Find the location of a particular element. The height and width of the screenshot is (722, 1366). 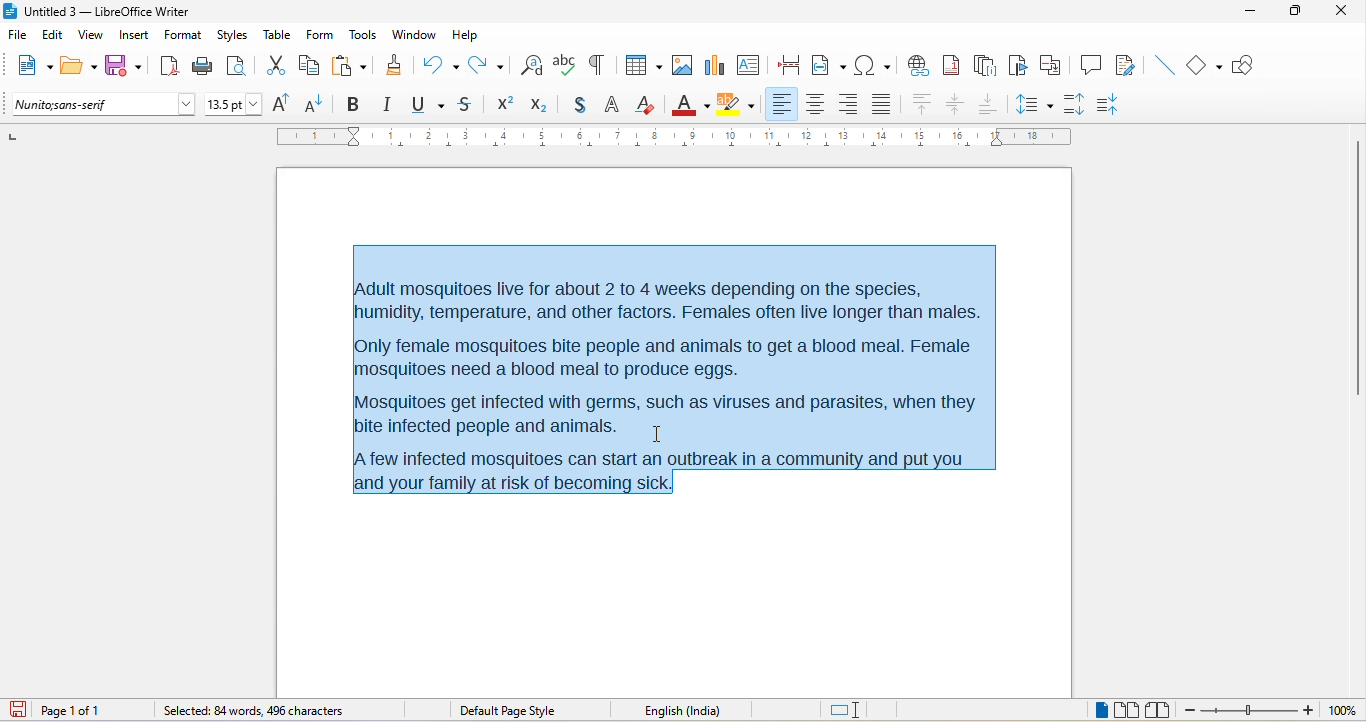

spelling is located at coordinates (565, 63).